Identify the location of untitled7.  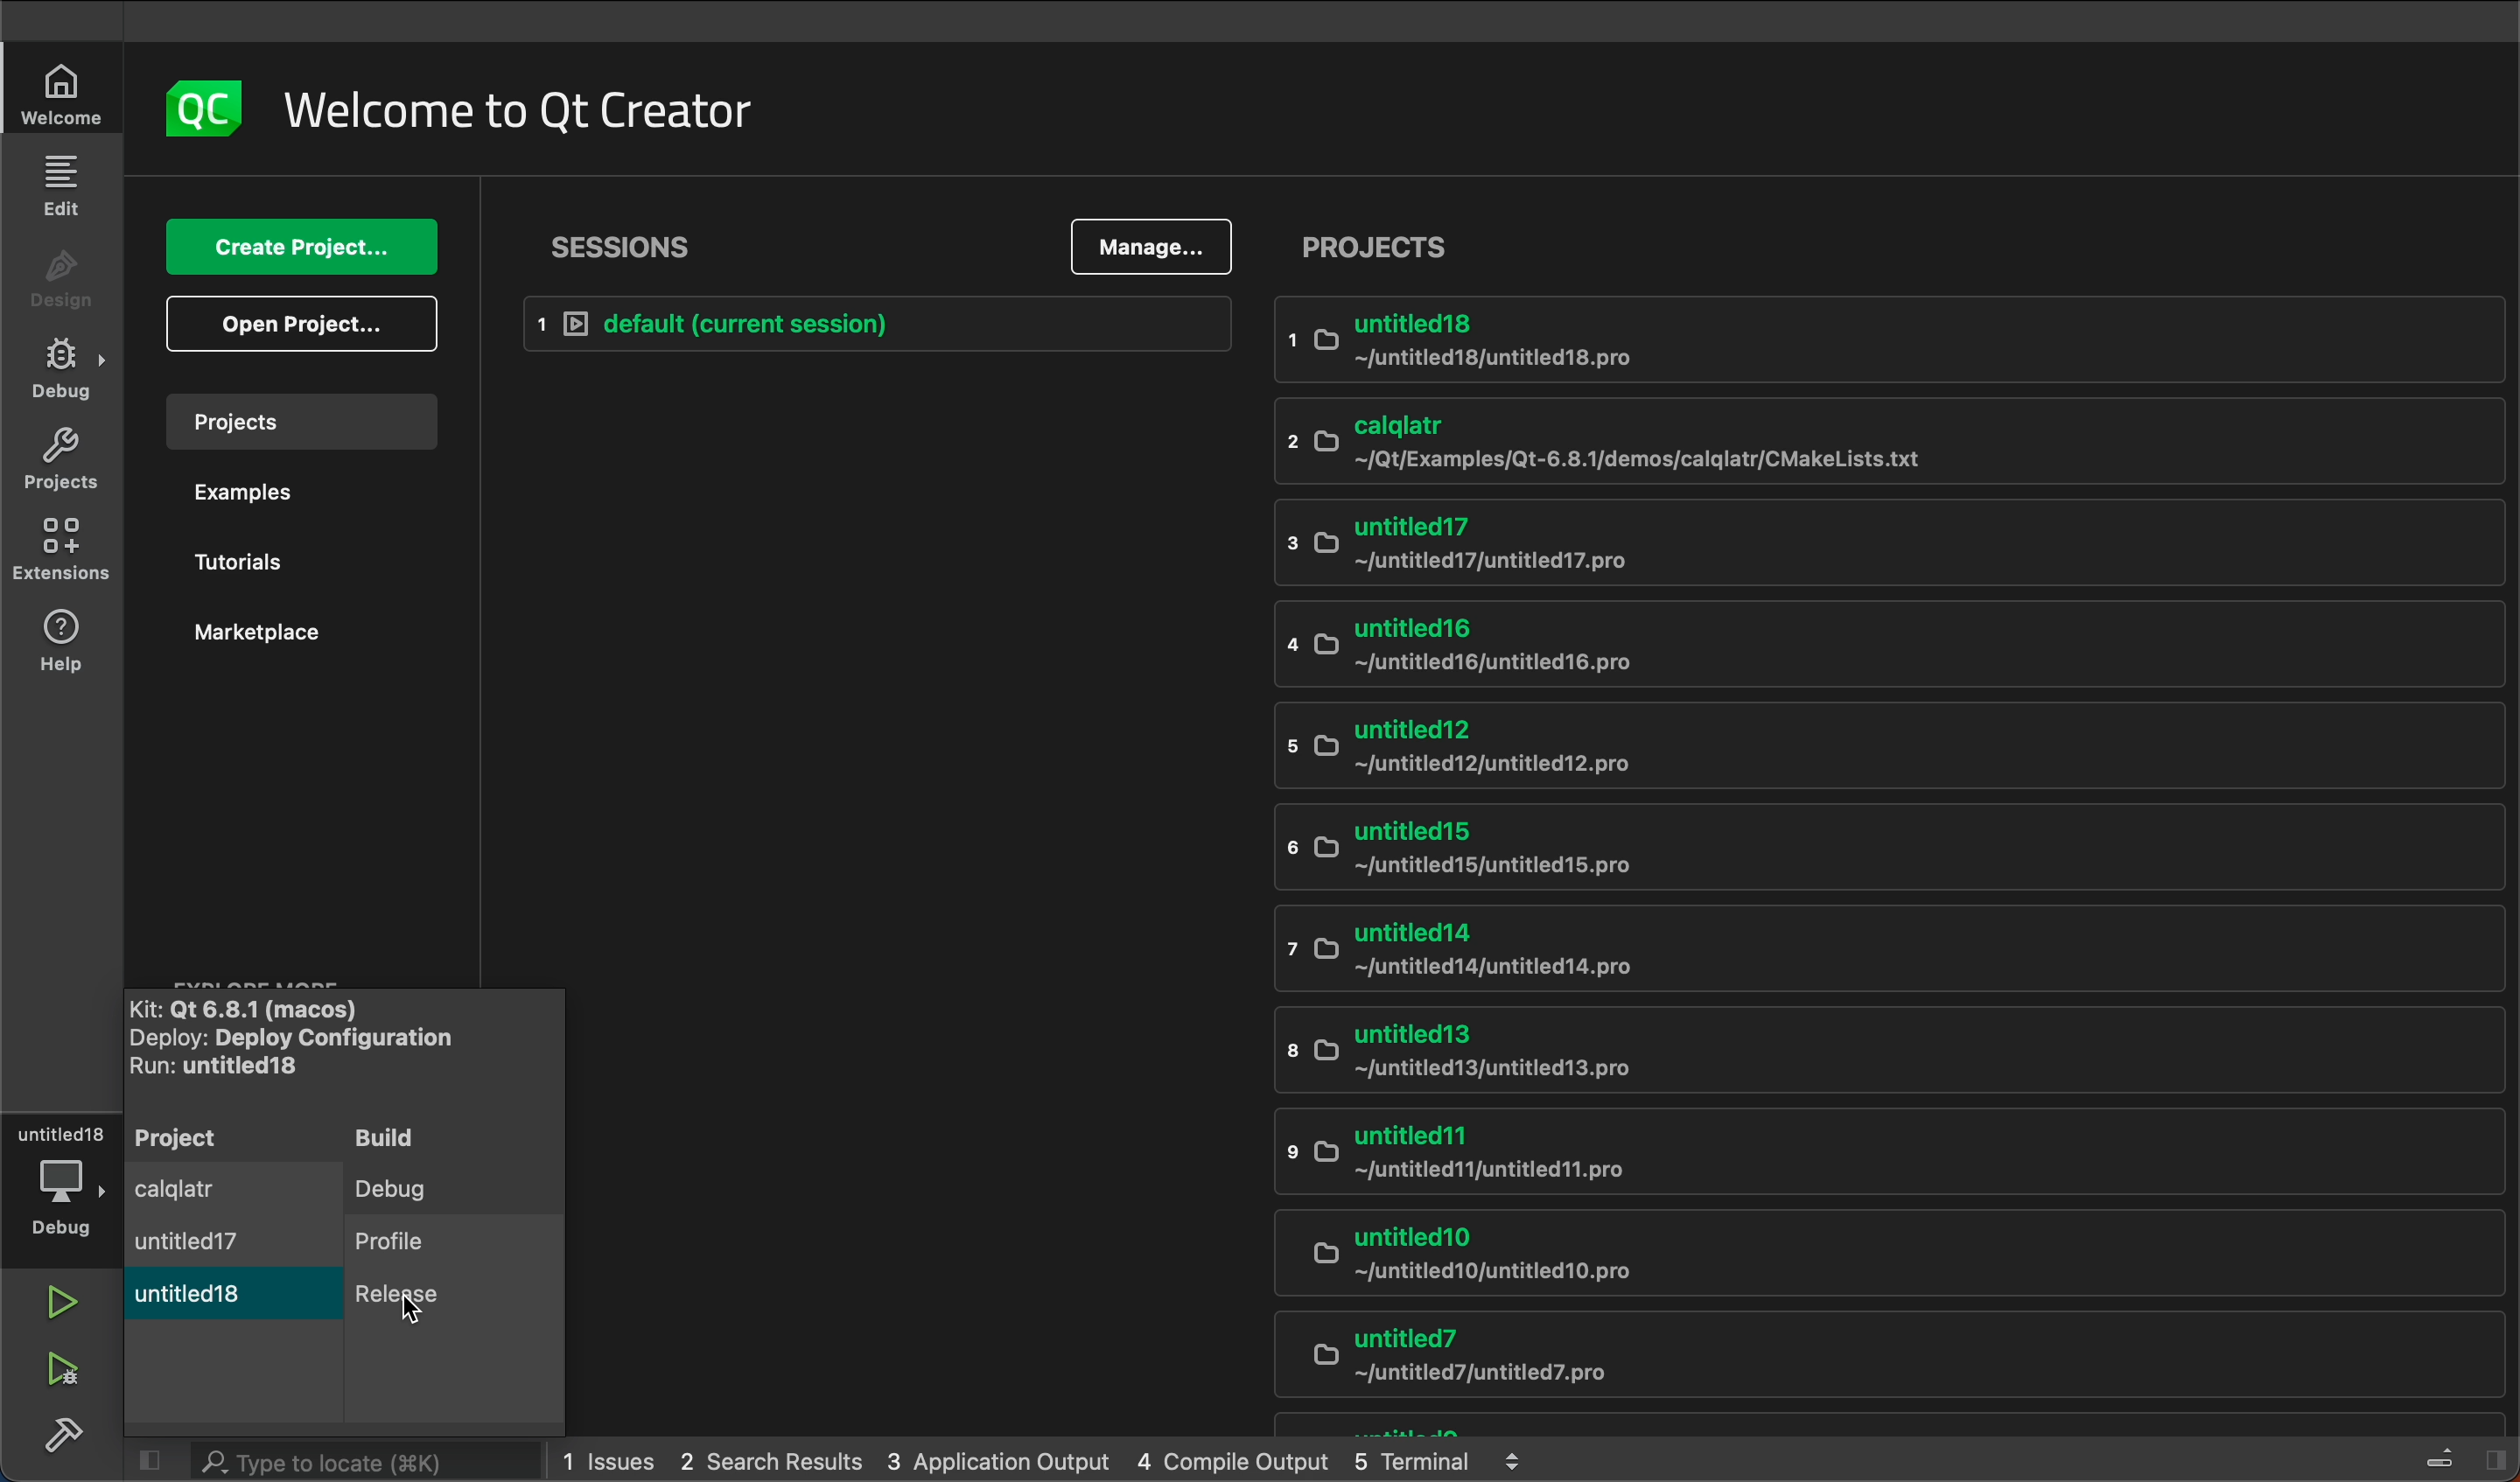
(1857, 1360).